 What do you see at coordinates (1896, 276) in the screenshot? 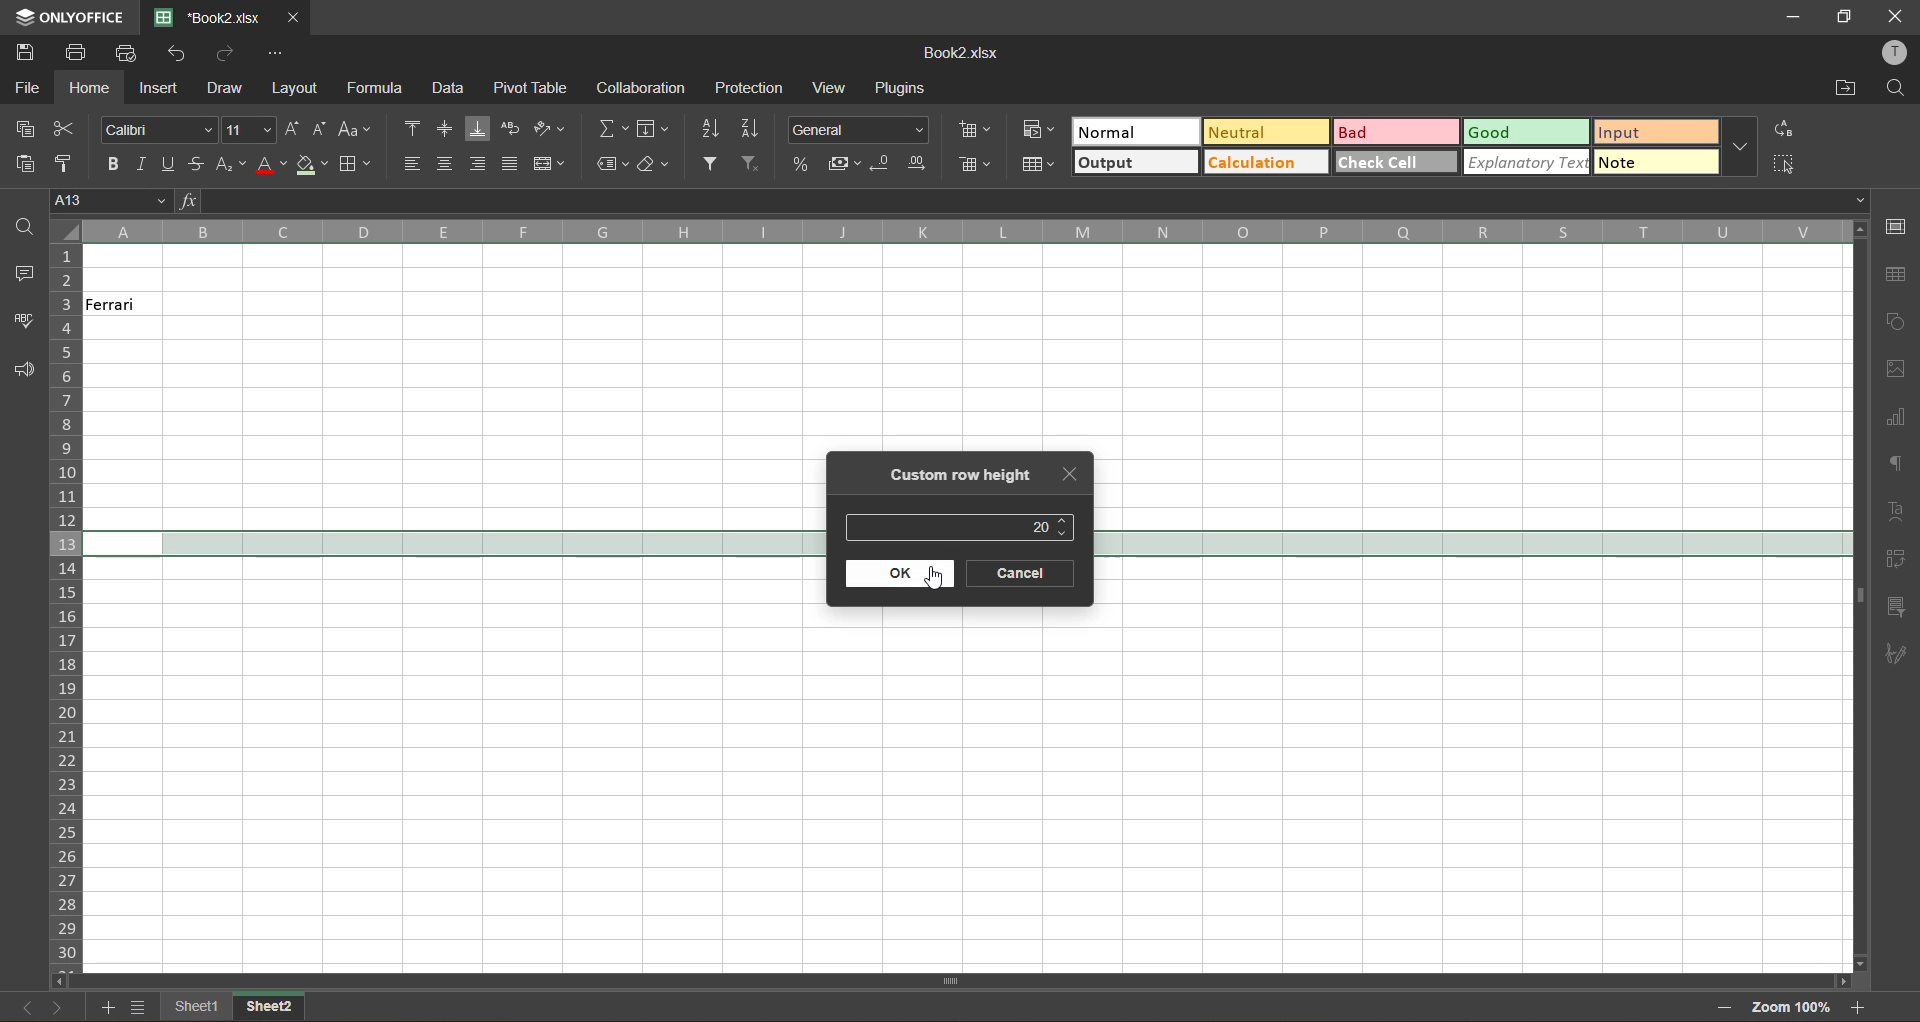
I see `table` at bounding box center [1896, 276].